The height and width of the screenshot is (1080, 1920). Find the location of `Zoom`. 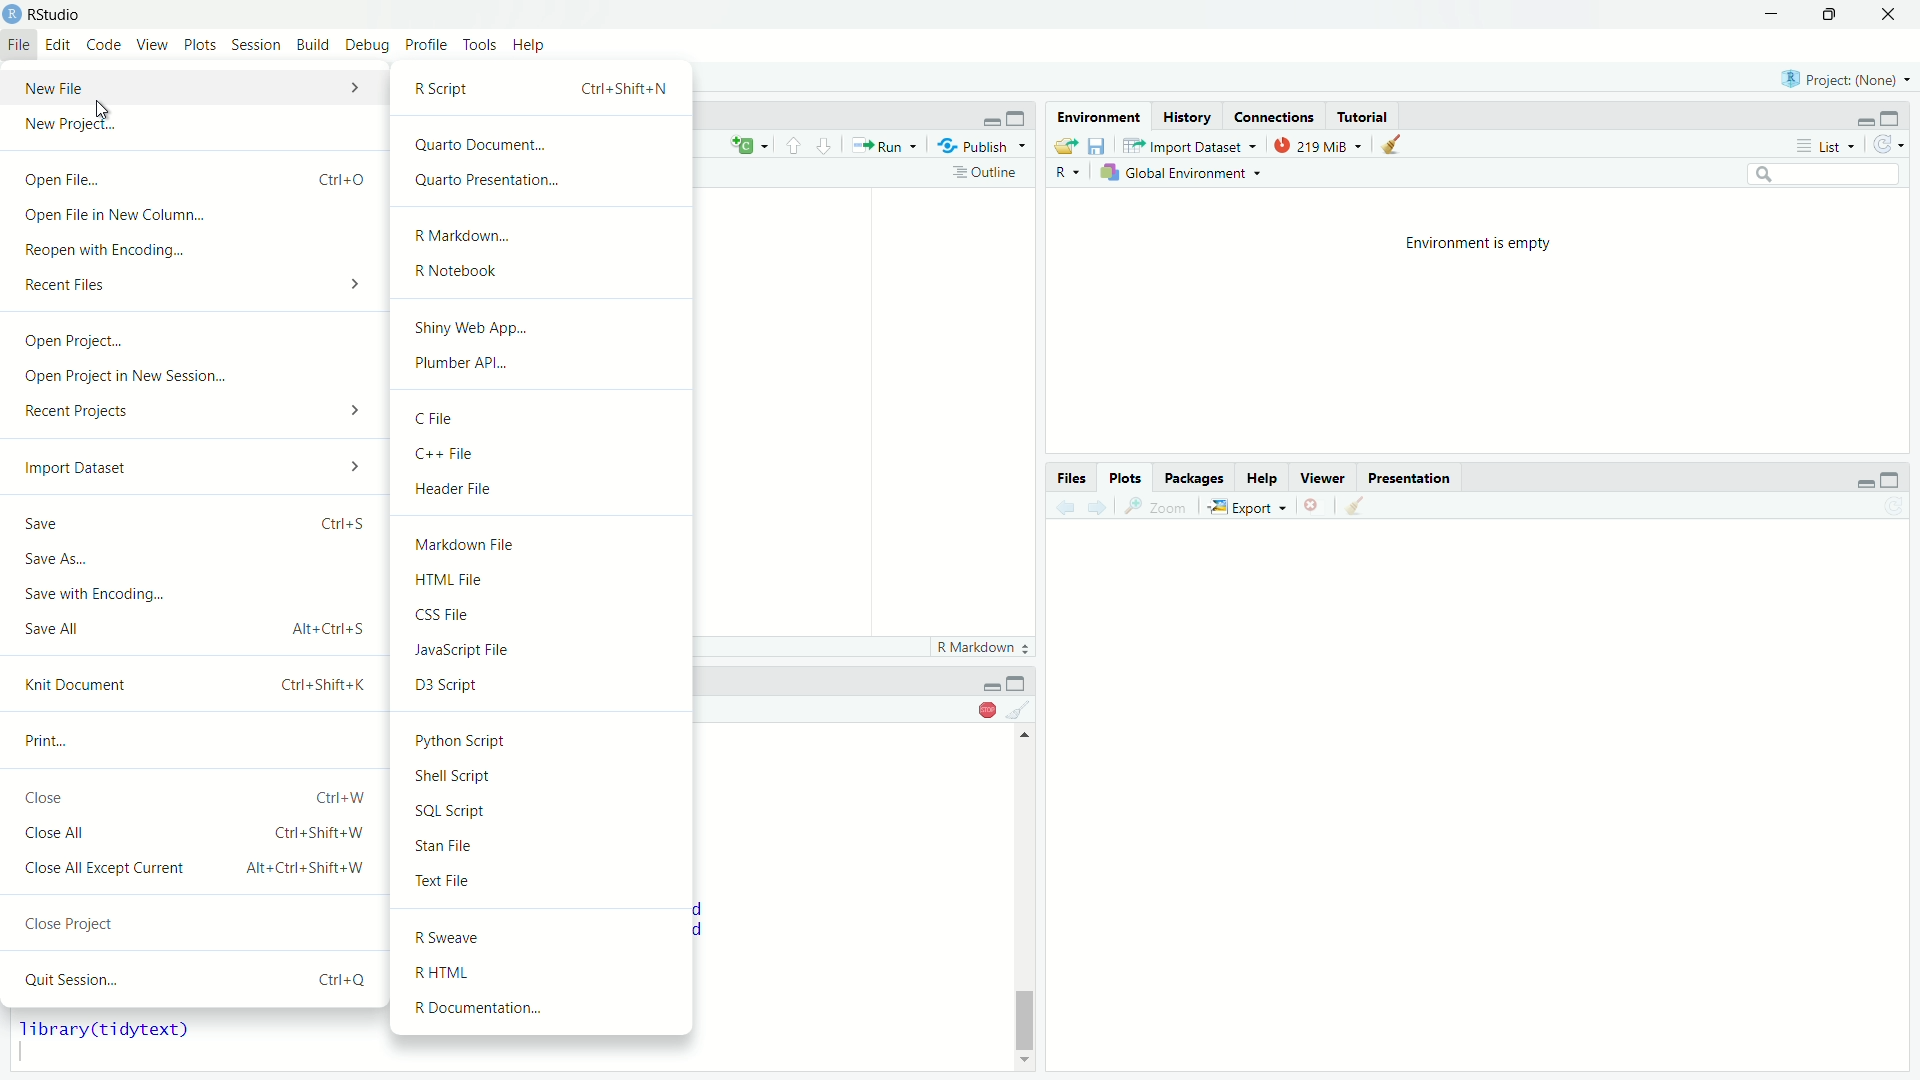

Zoom is located at coordinates (1162, 508).